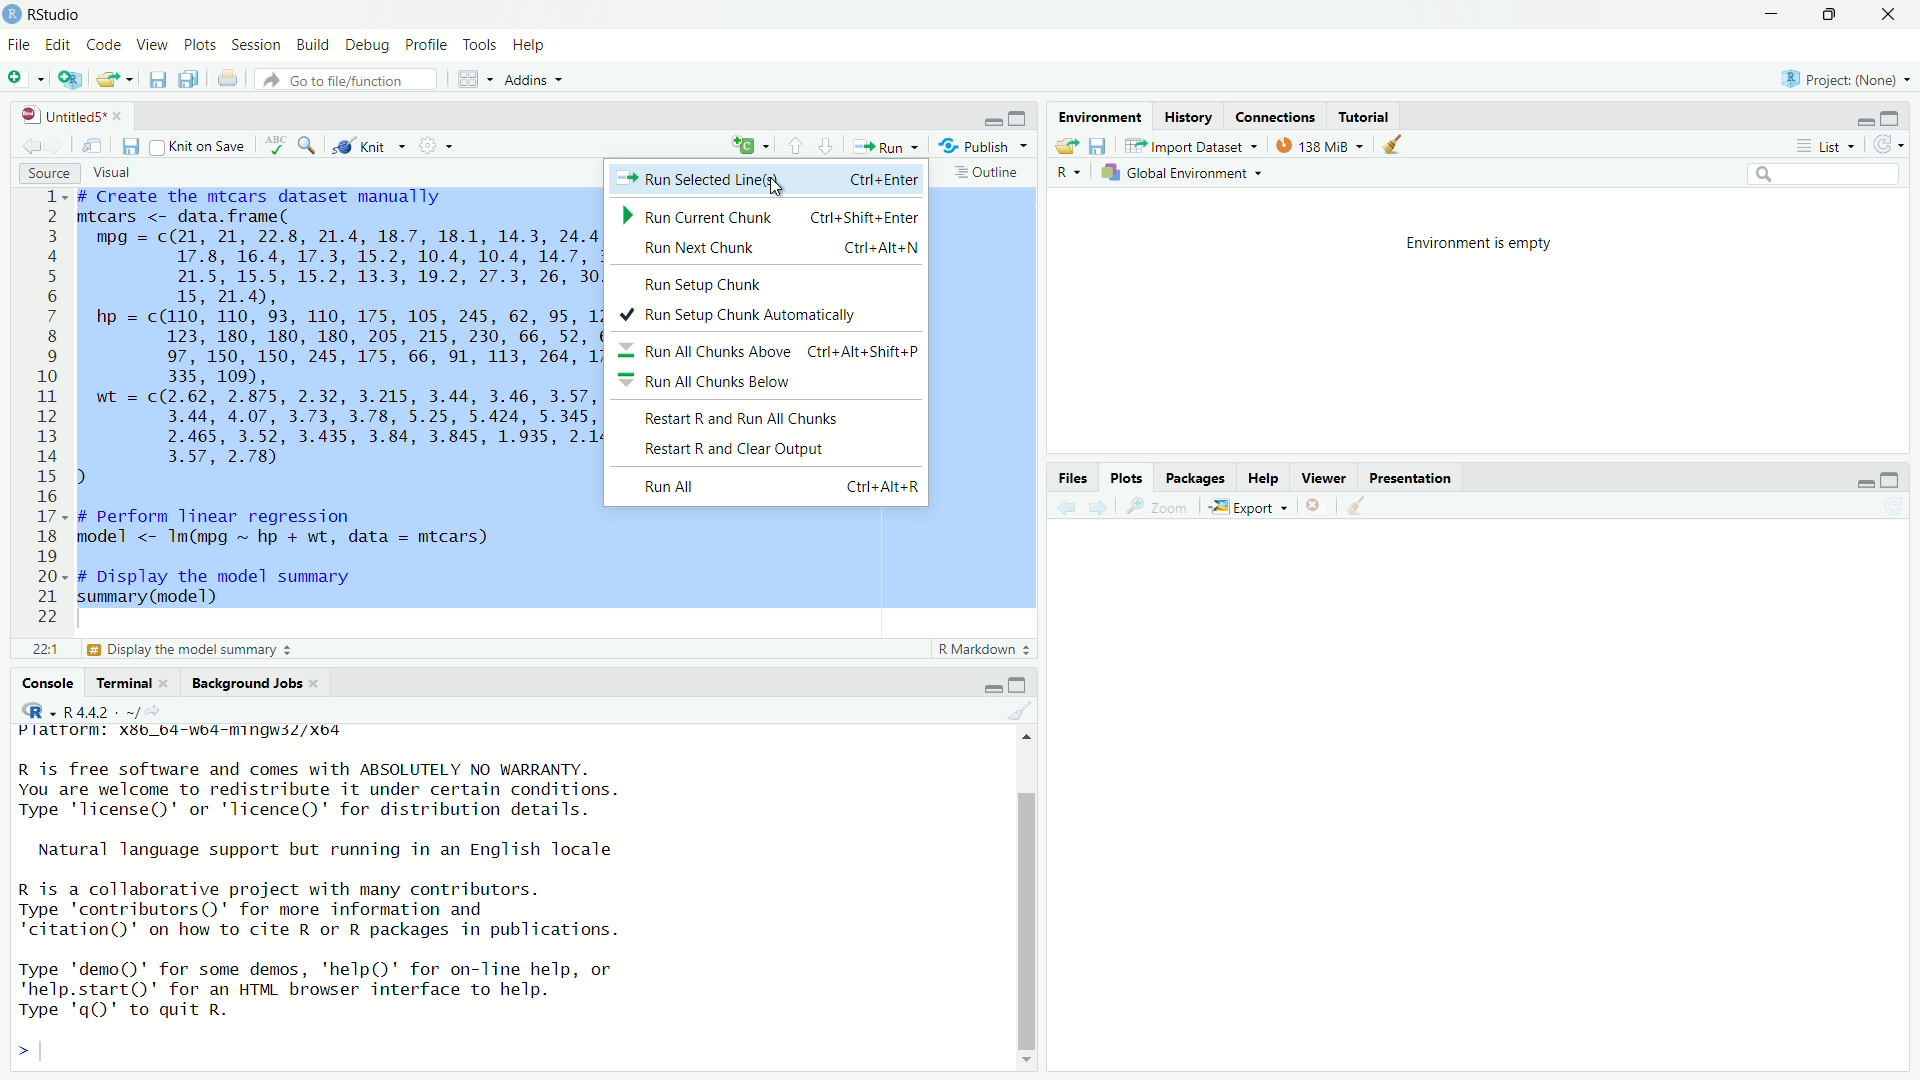 This screenshot has height=1080, width=1920. Describe the element at coordinates (881, 180) in the screenshot. I see `Ctrl+Enter` at that location.